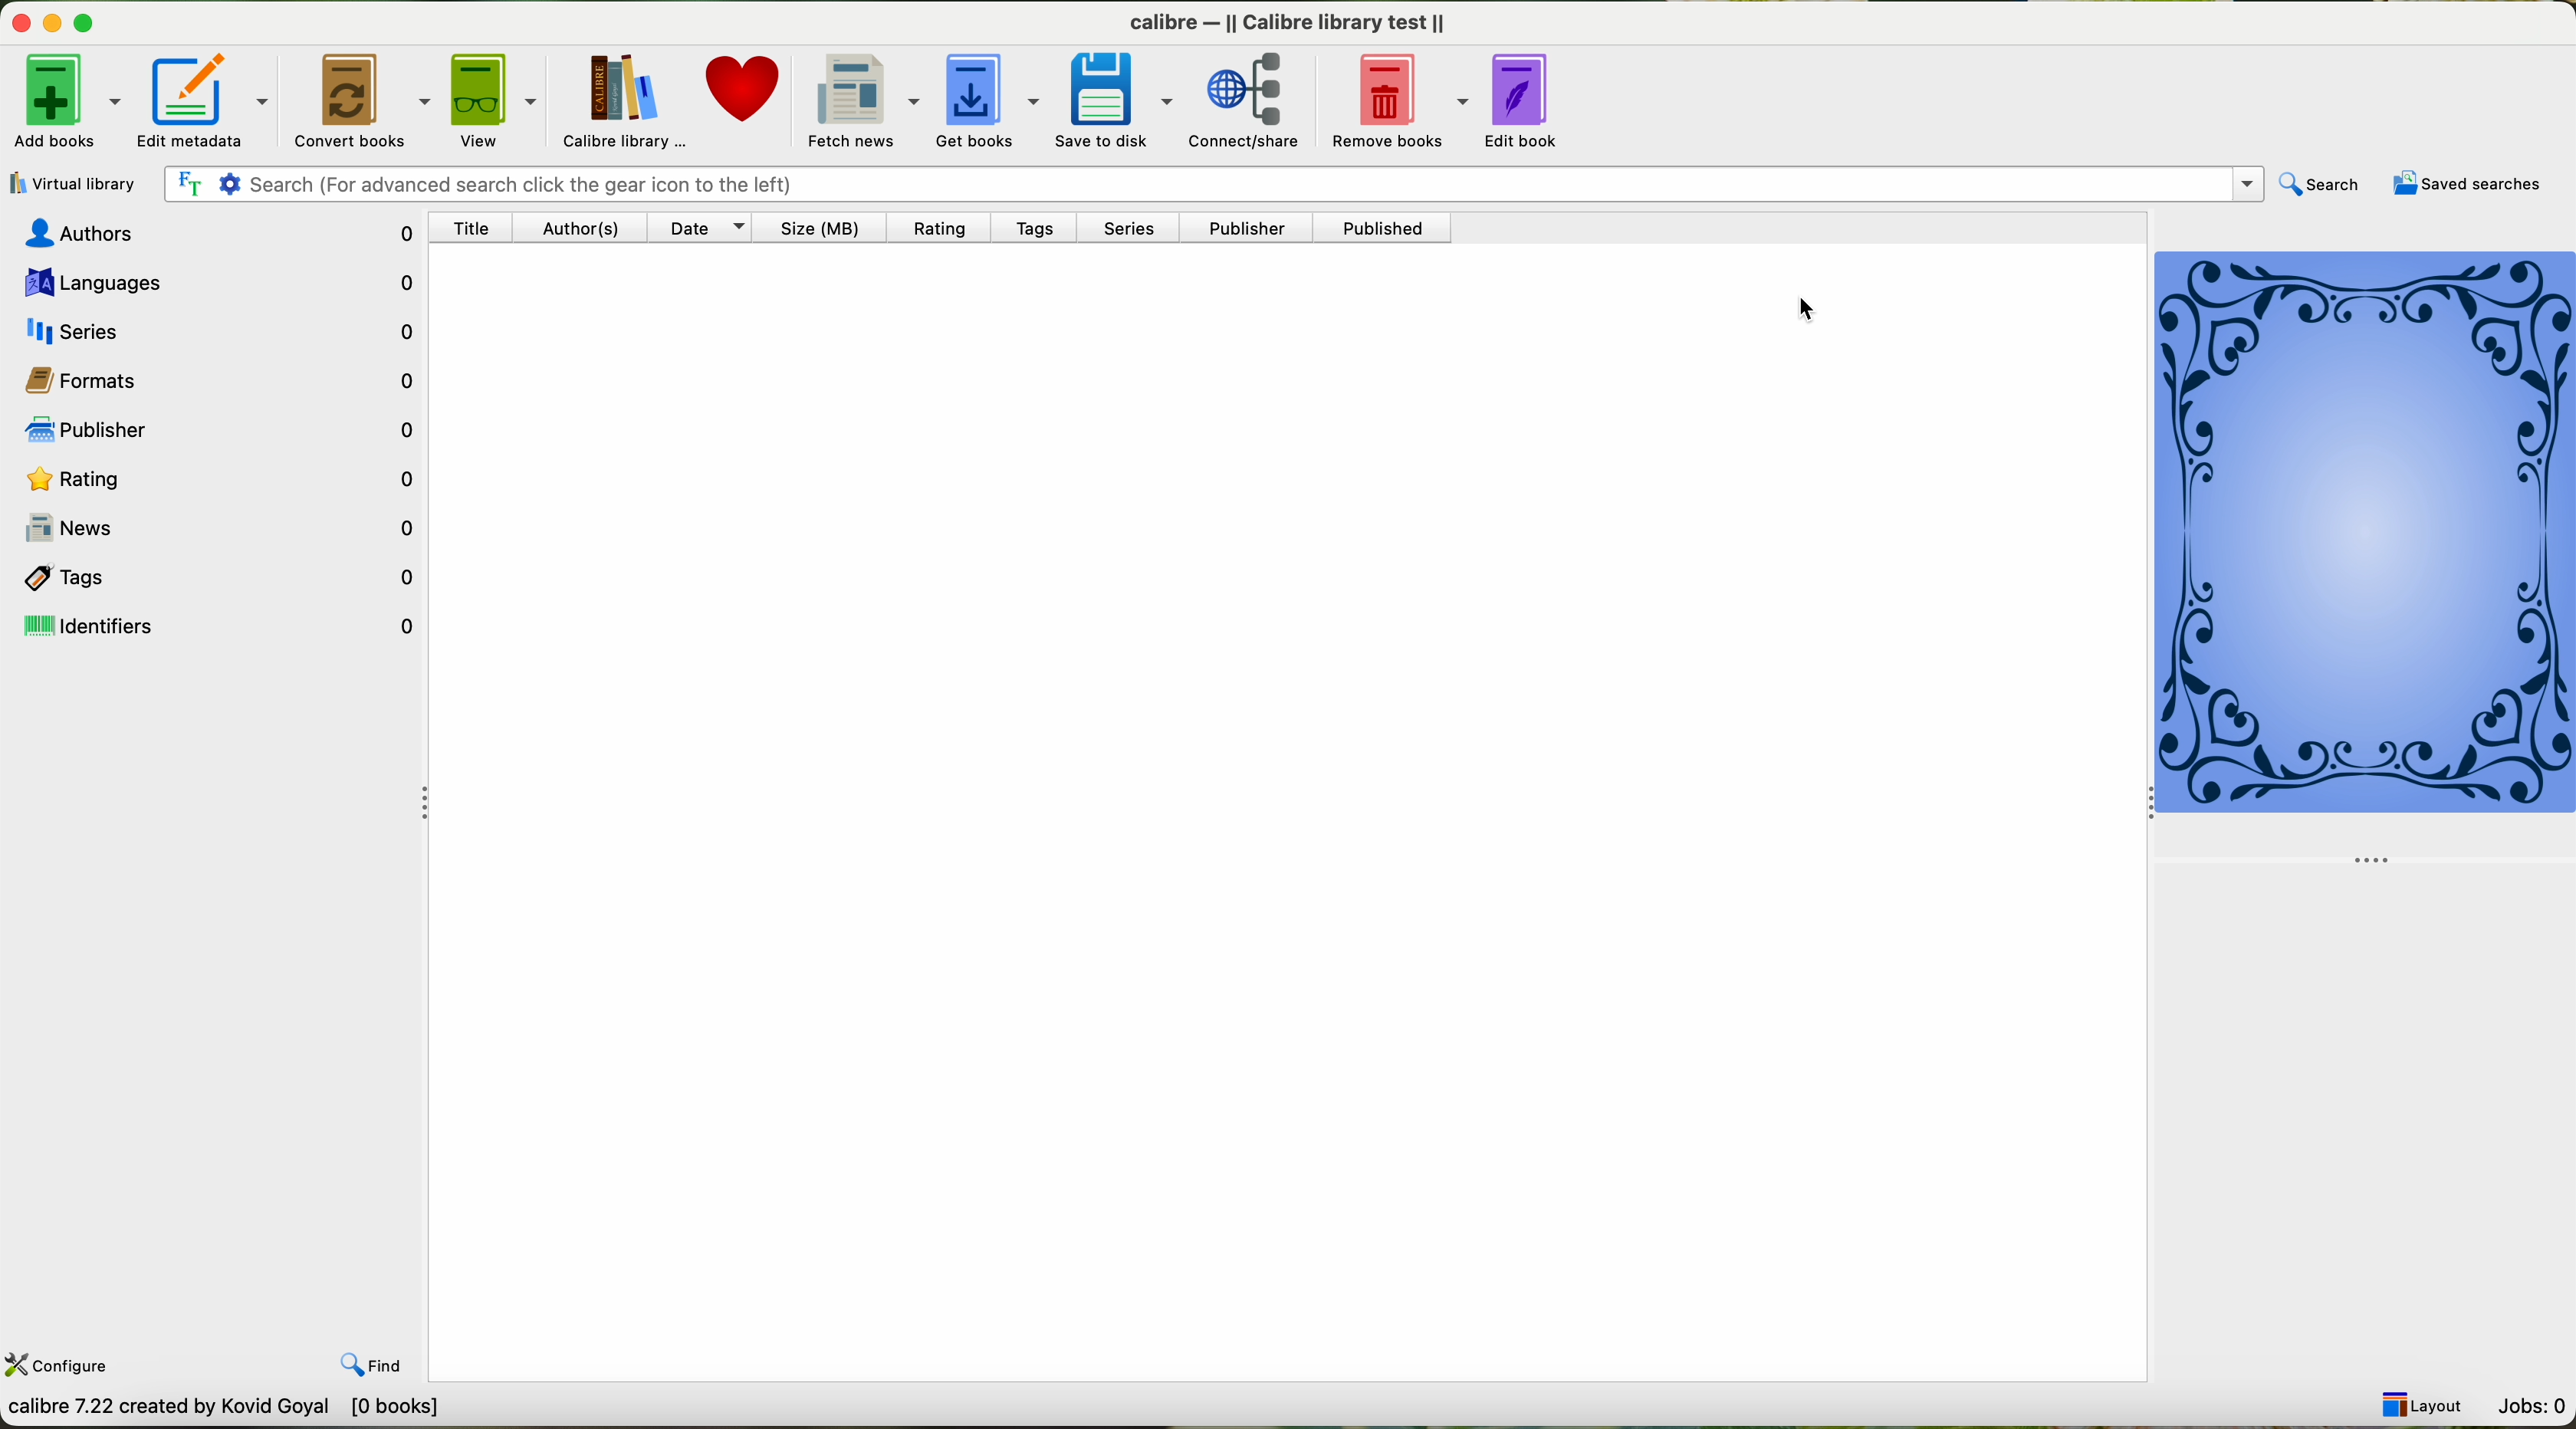  What do you see at coordinates (819, 227) in the screenshot?
I see `size` at bounding box center [819, 227].